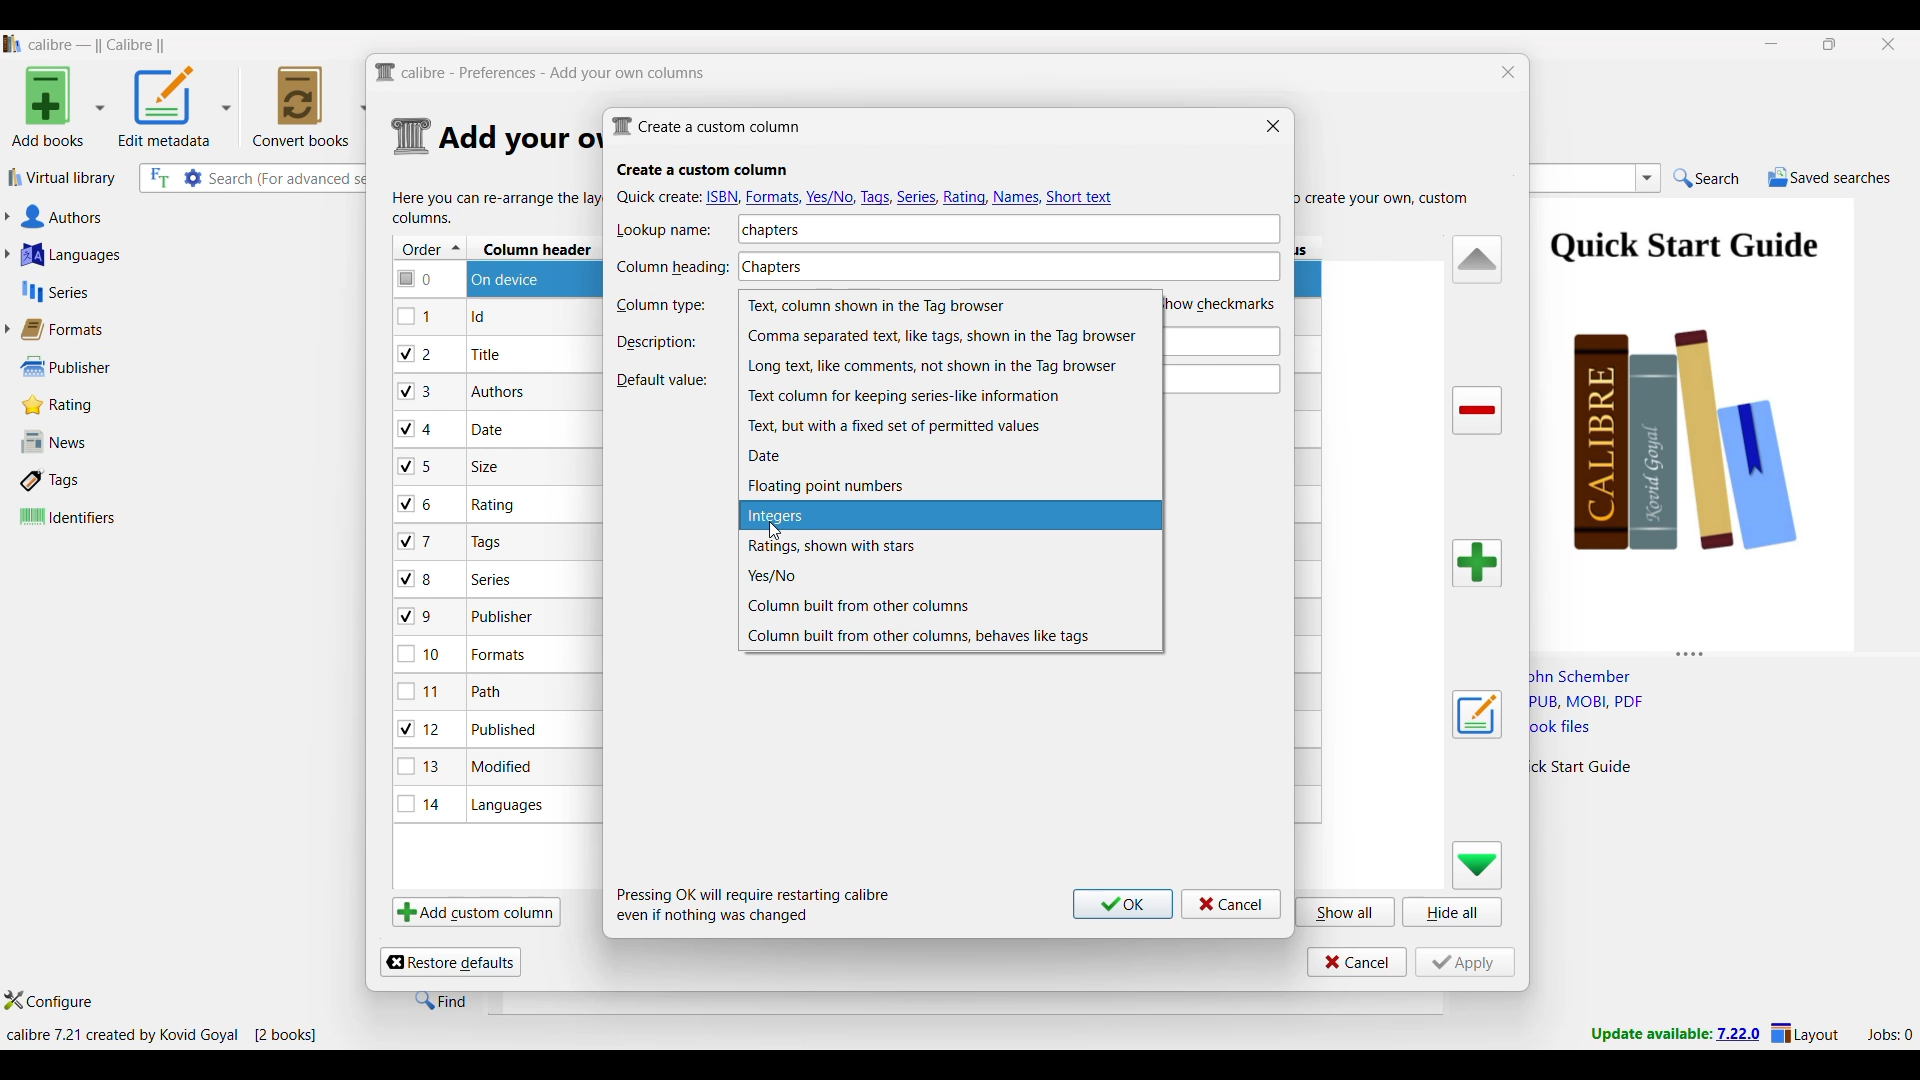  Describe the element at coordinates (290, 179) in the screenshot. I see `Input search here` at that location.